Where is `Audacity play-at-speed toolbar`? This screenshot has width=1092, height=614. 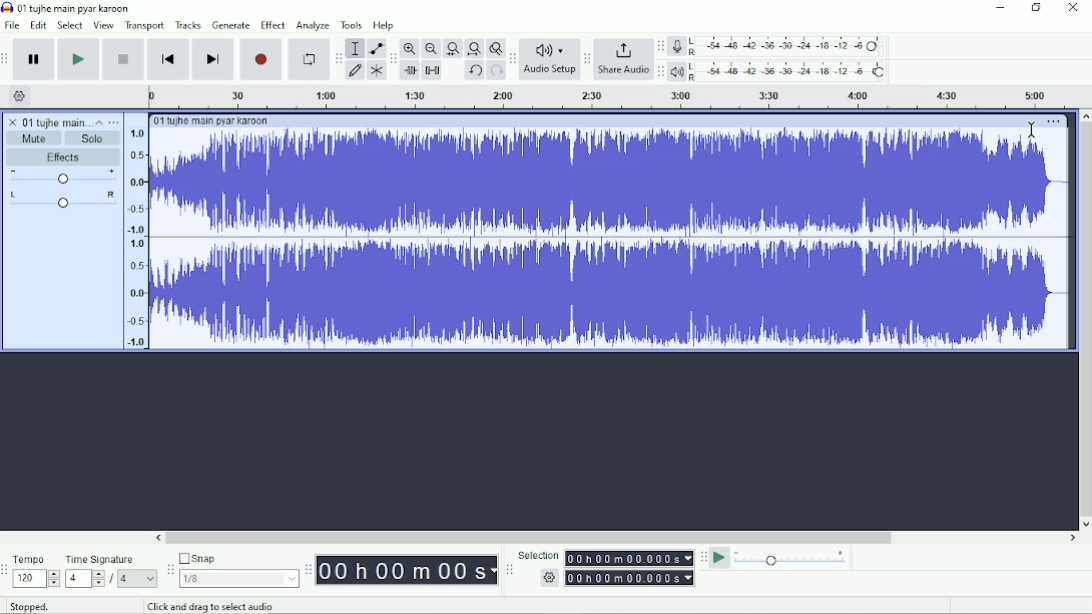
Audacity play-at-speed toolbar is located at coordinates (703, 558).